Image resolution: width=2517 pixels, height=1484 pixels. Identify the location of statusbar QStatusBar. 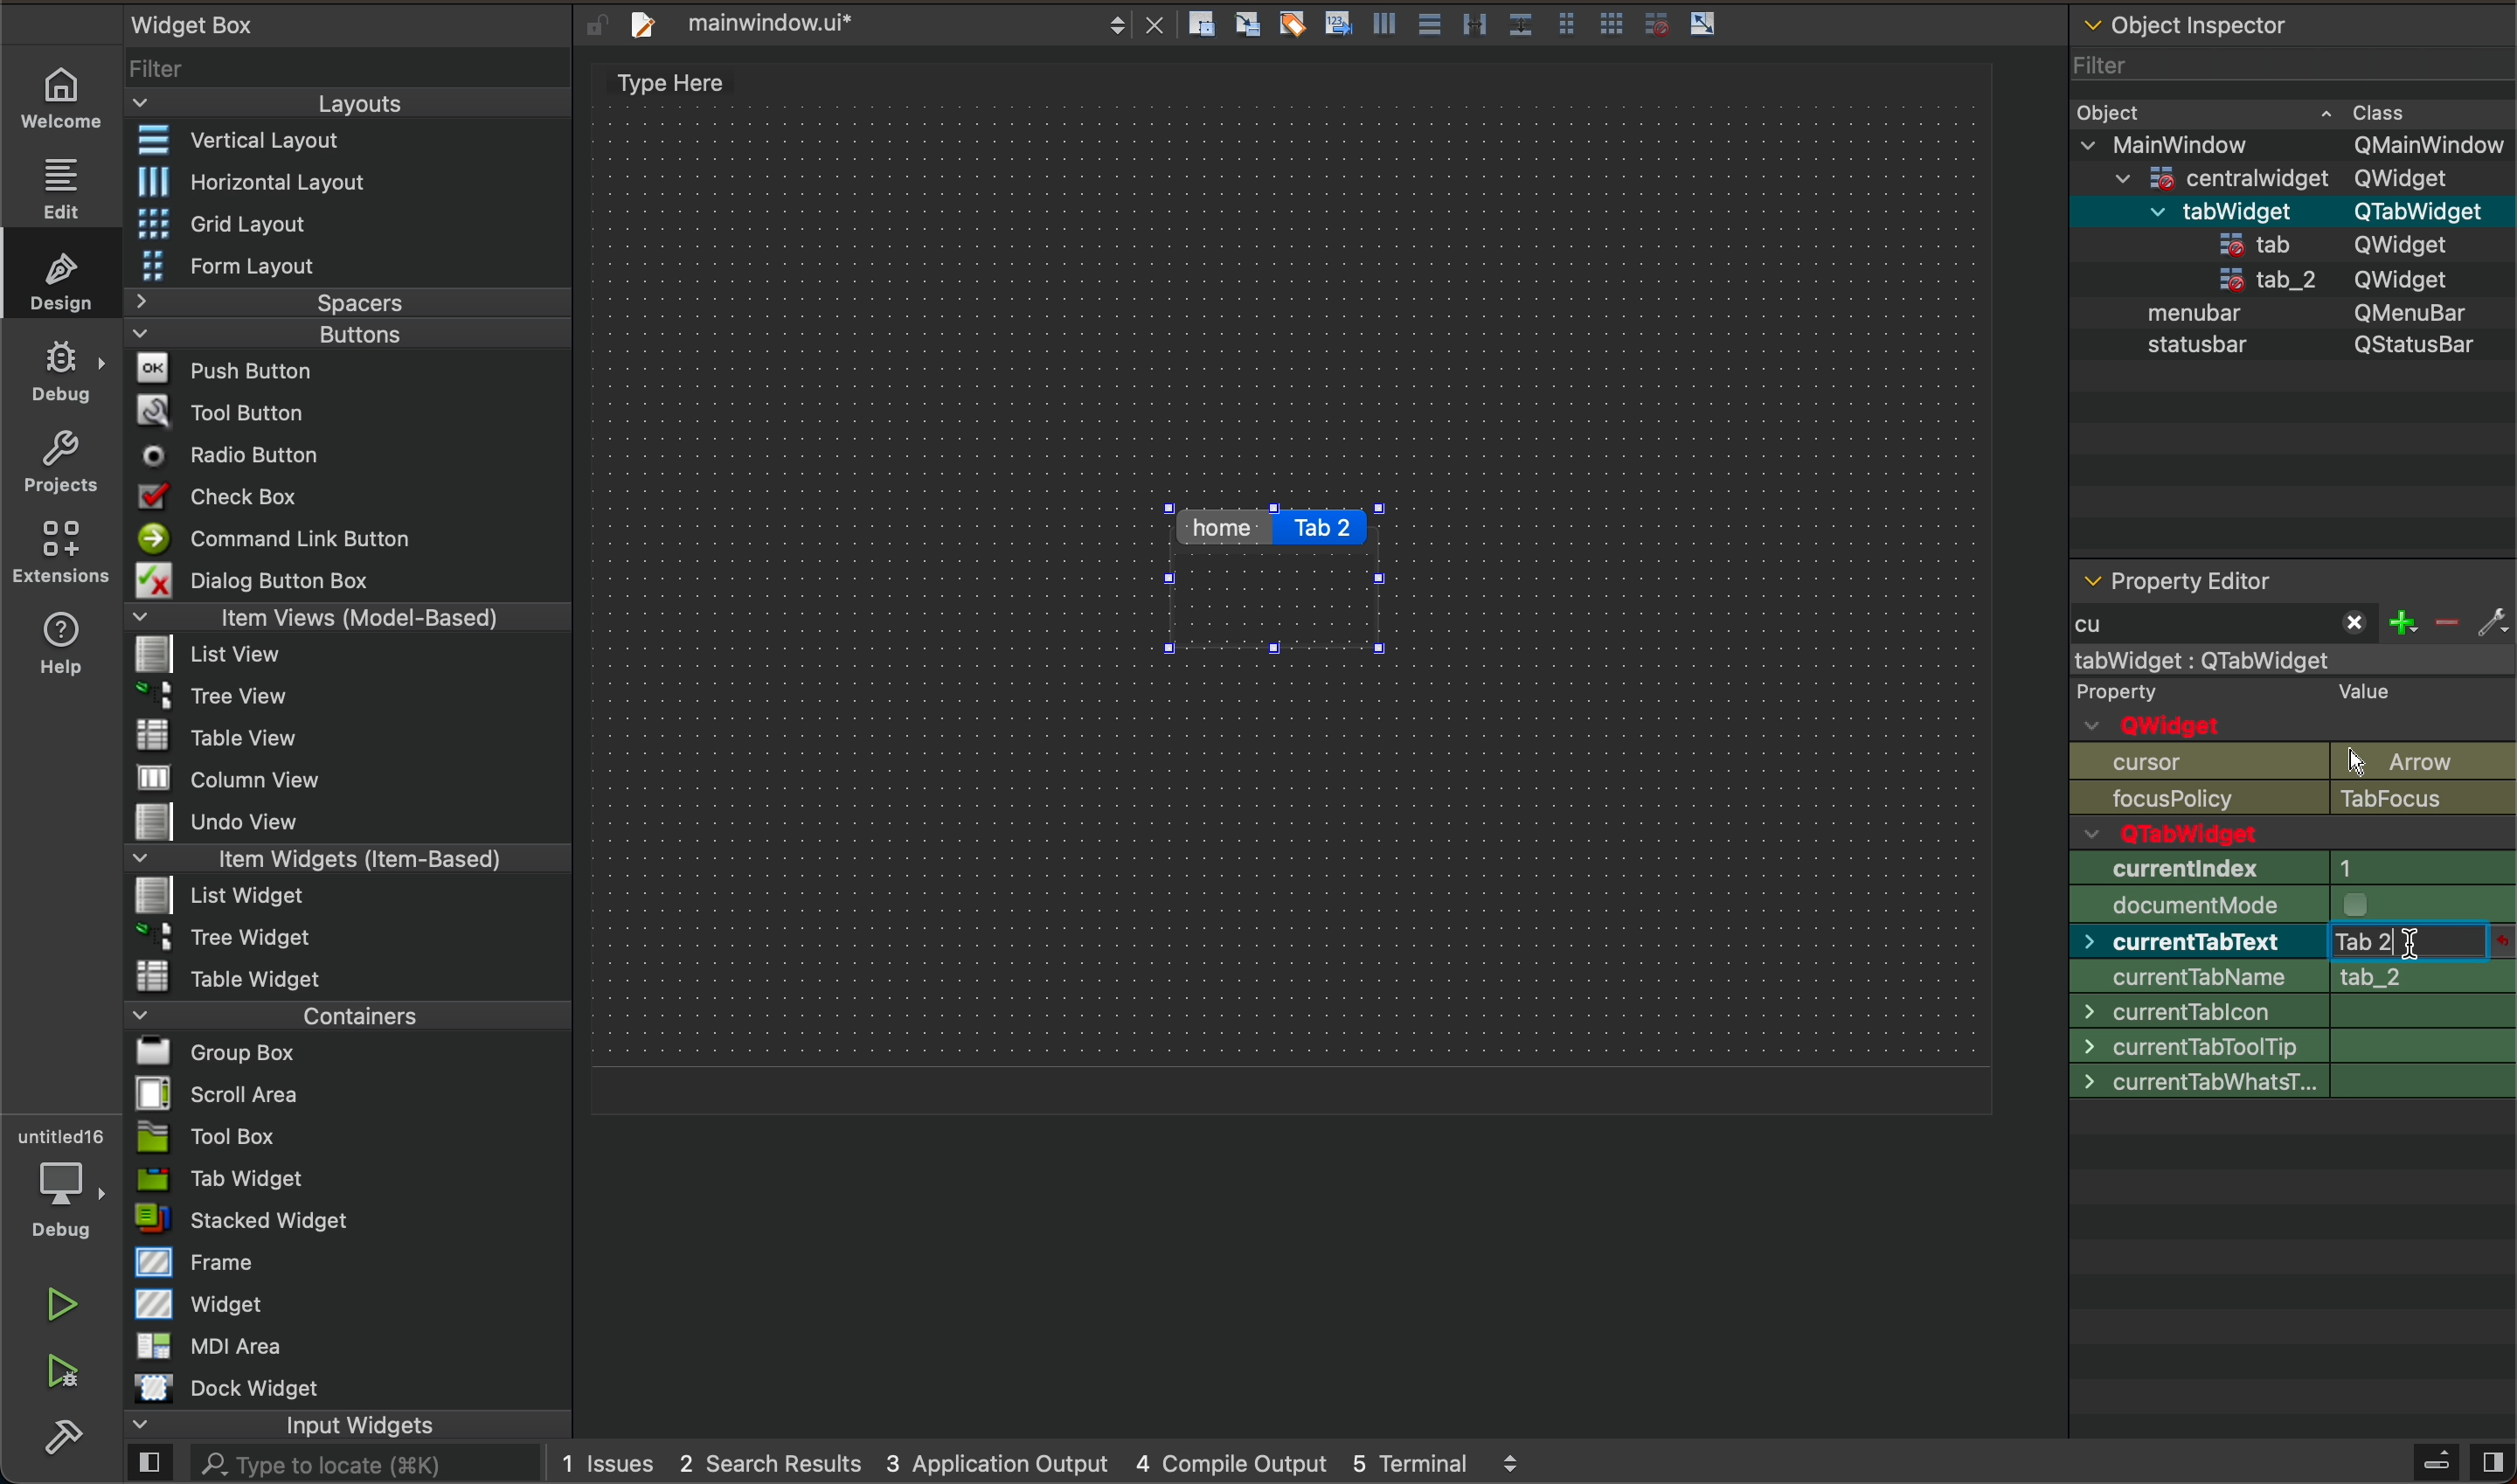
(2290, 243).